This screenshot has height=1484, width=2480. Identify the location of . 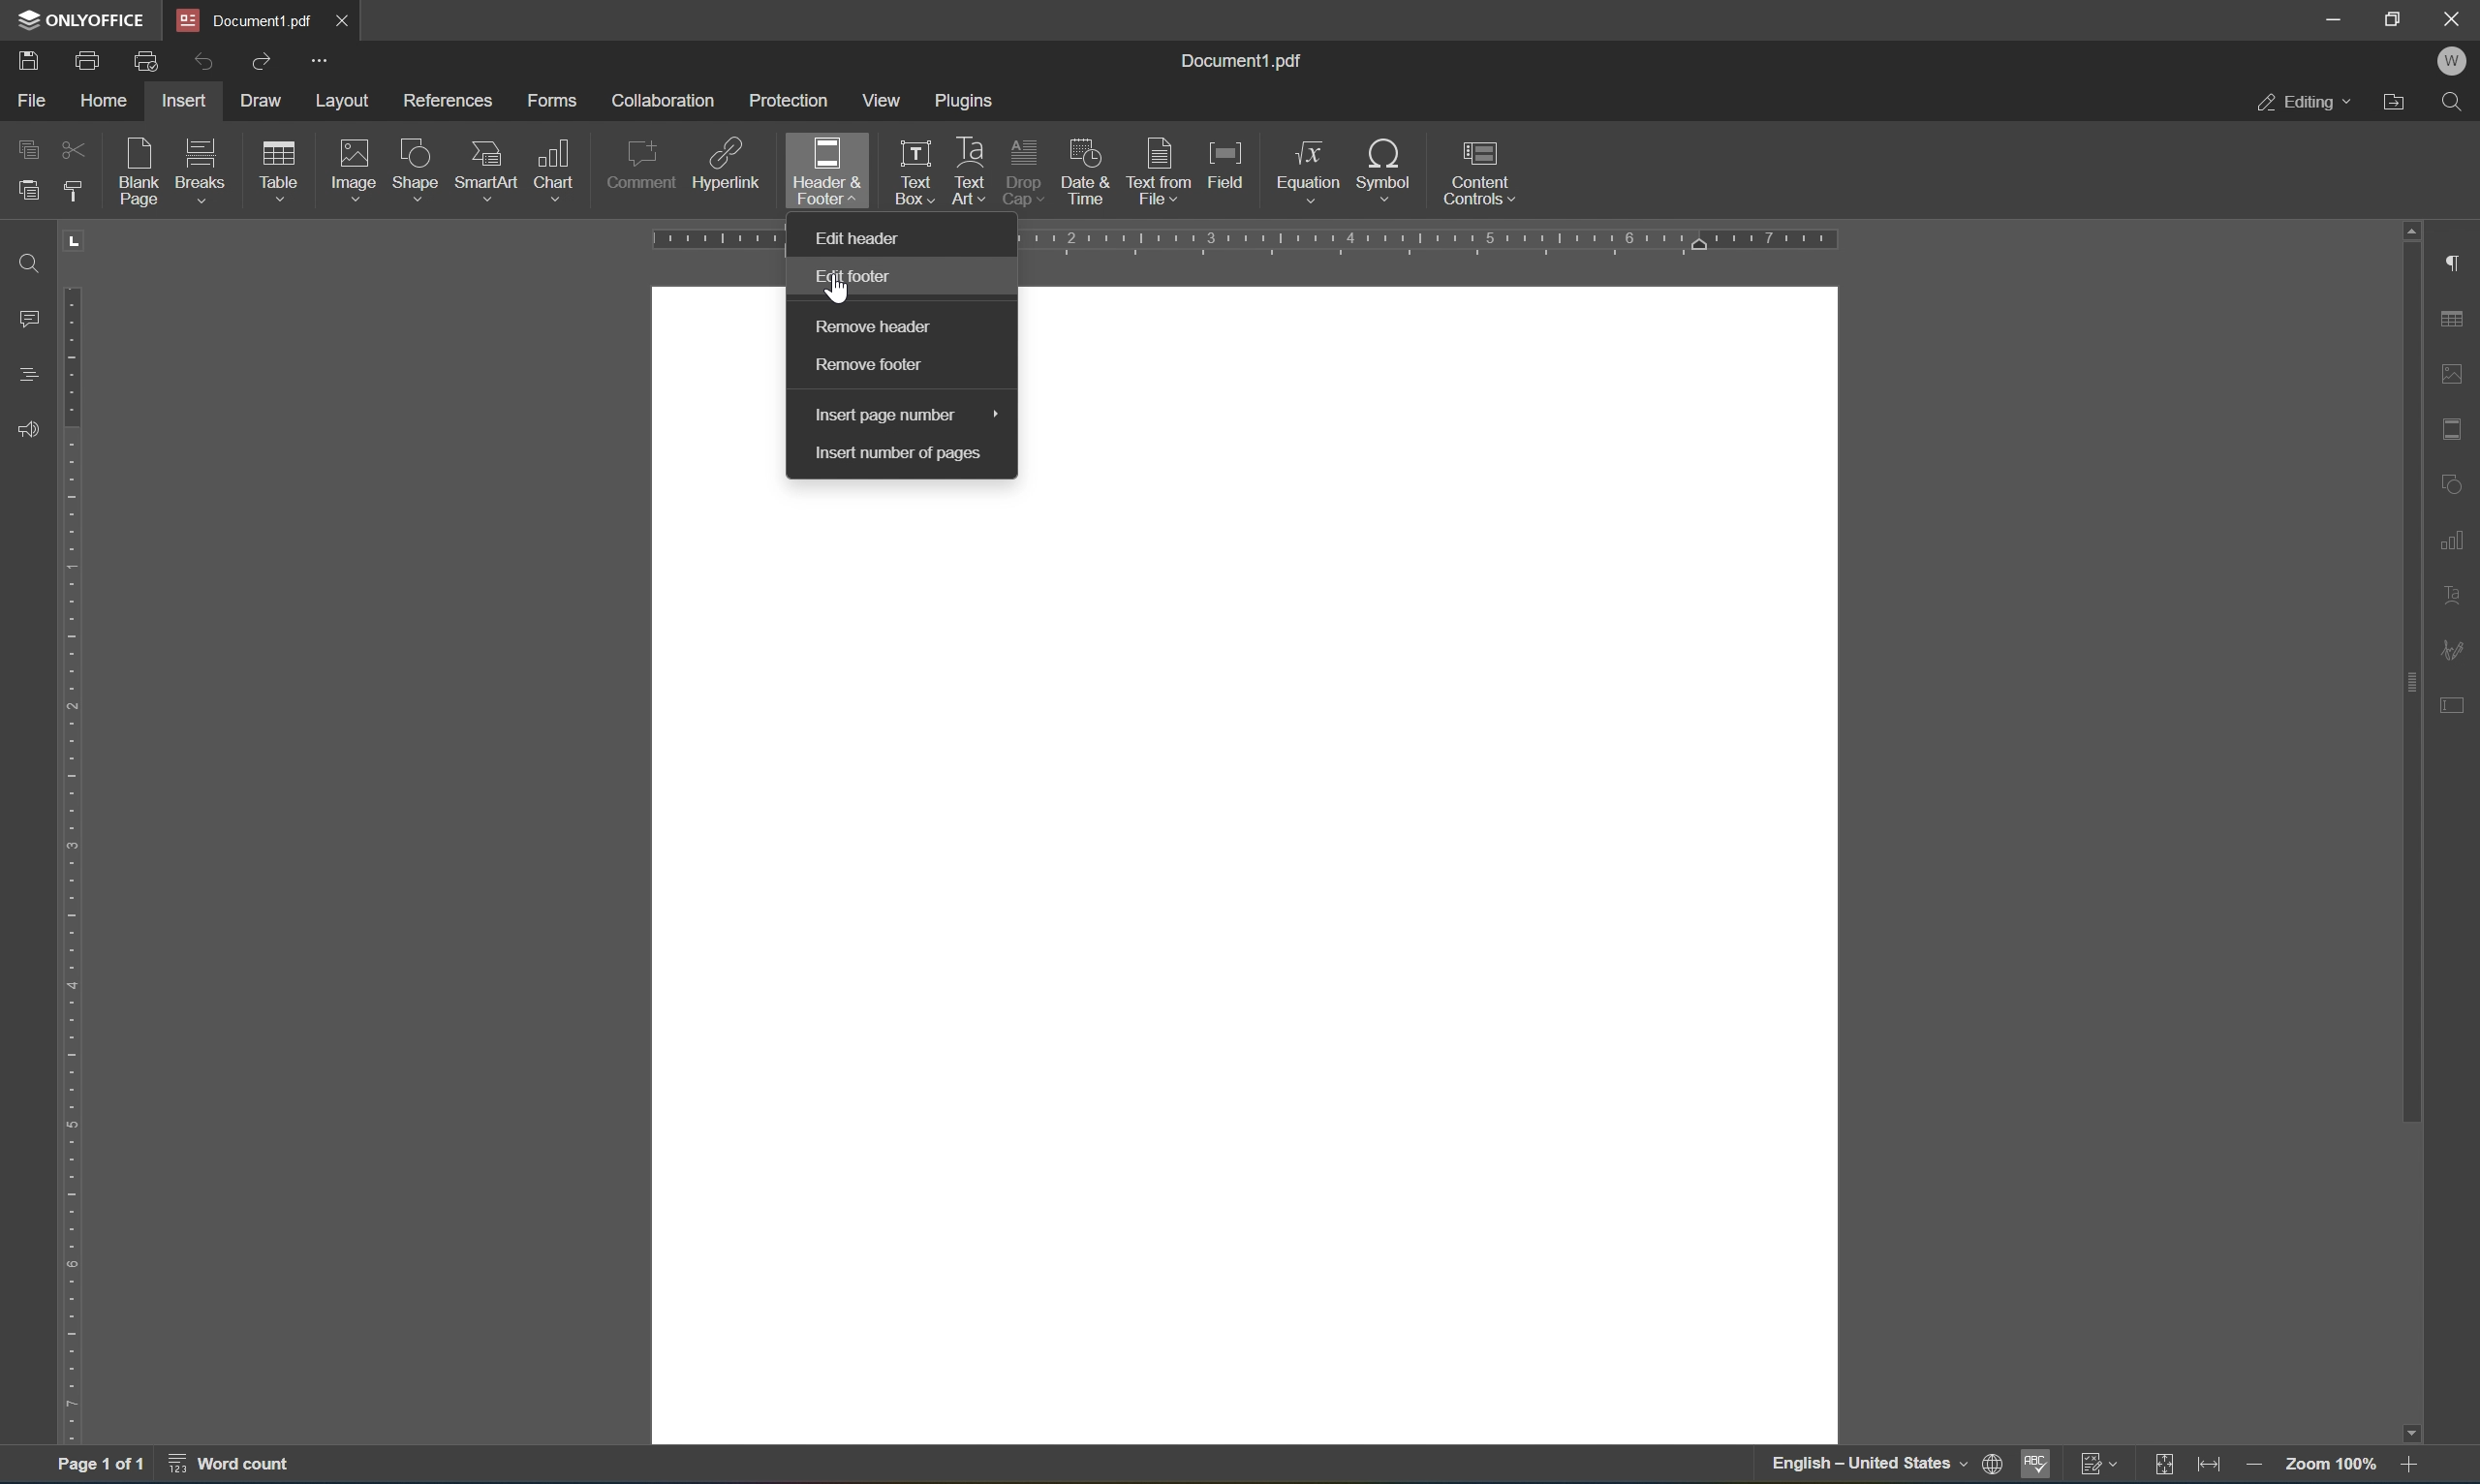
(2422, 1430).